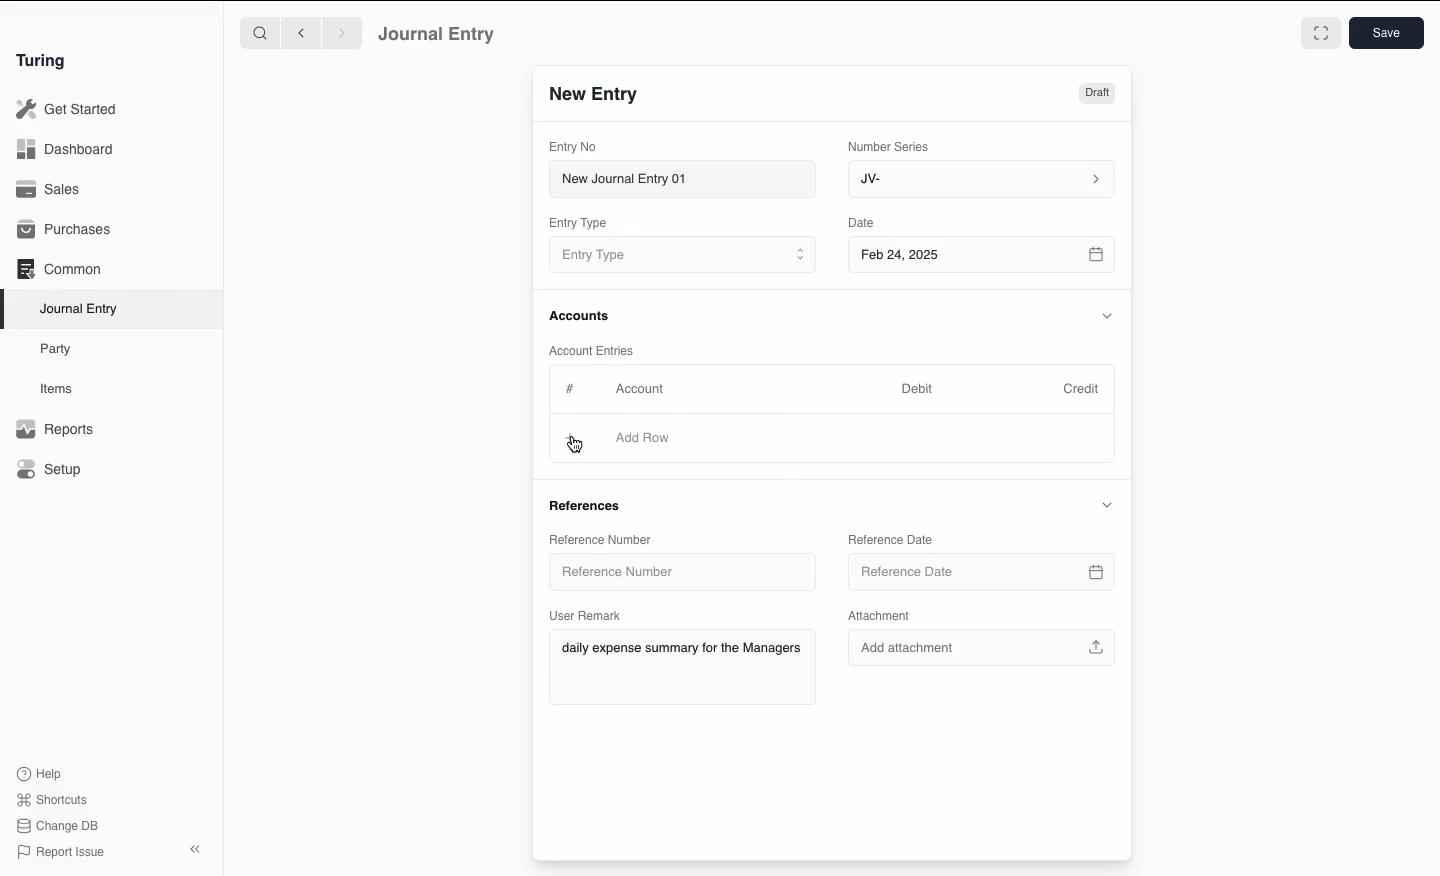 This screenshot has height=876, width=1440. I want to click on Journal Entry, so click(438, 35).